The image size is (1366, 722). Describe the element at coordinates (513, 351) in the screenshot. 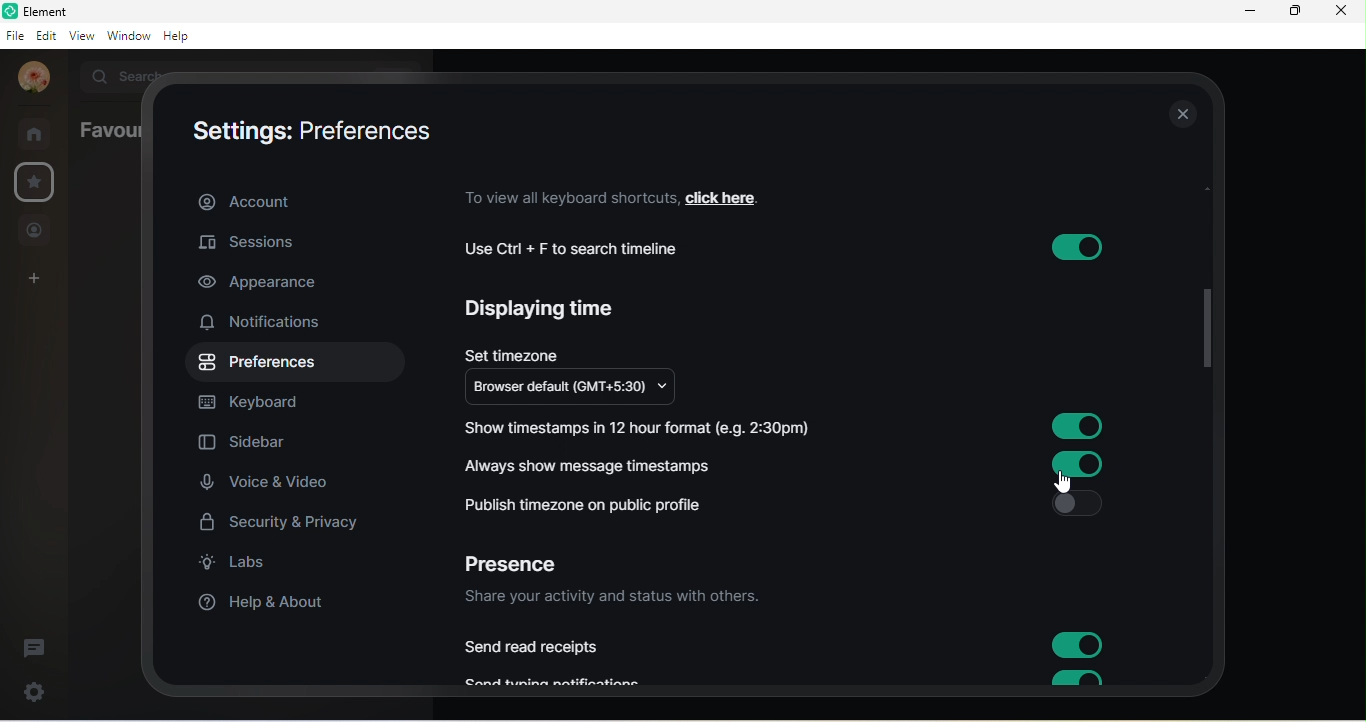

I see `set timezone` at that location.